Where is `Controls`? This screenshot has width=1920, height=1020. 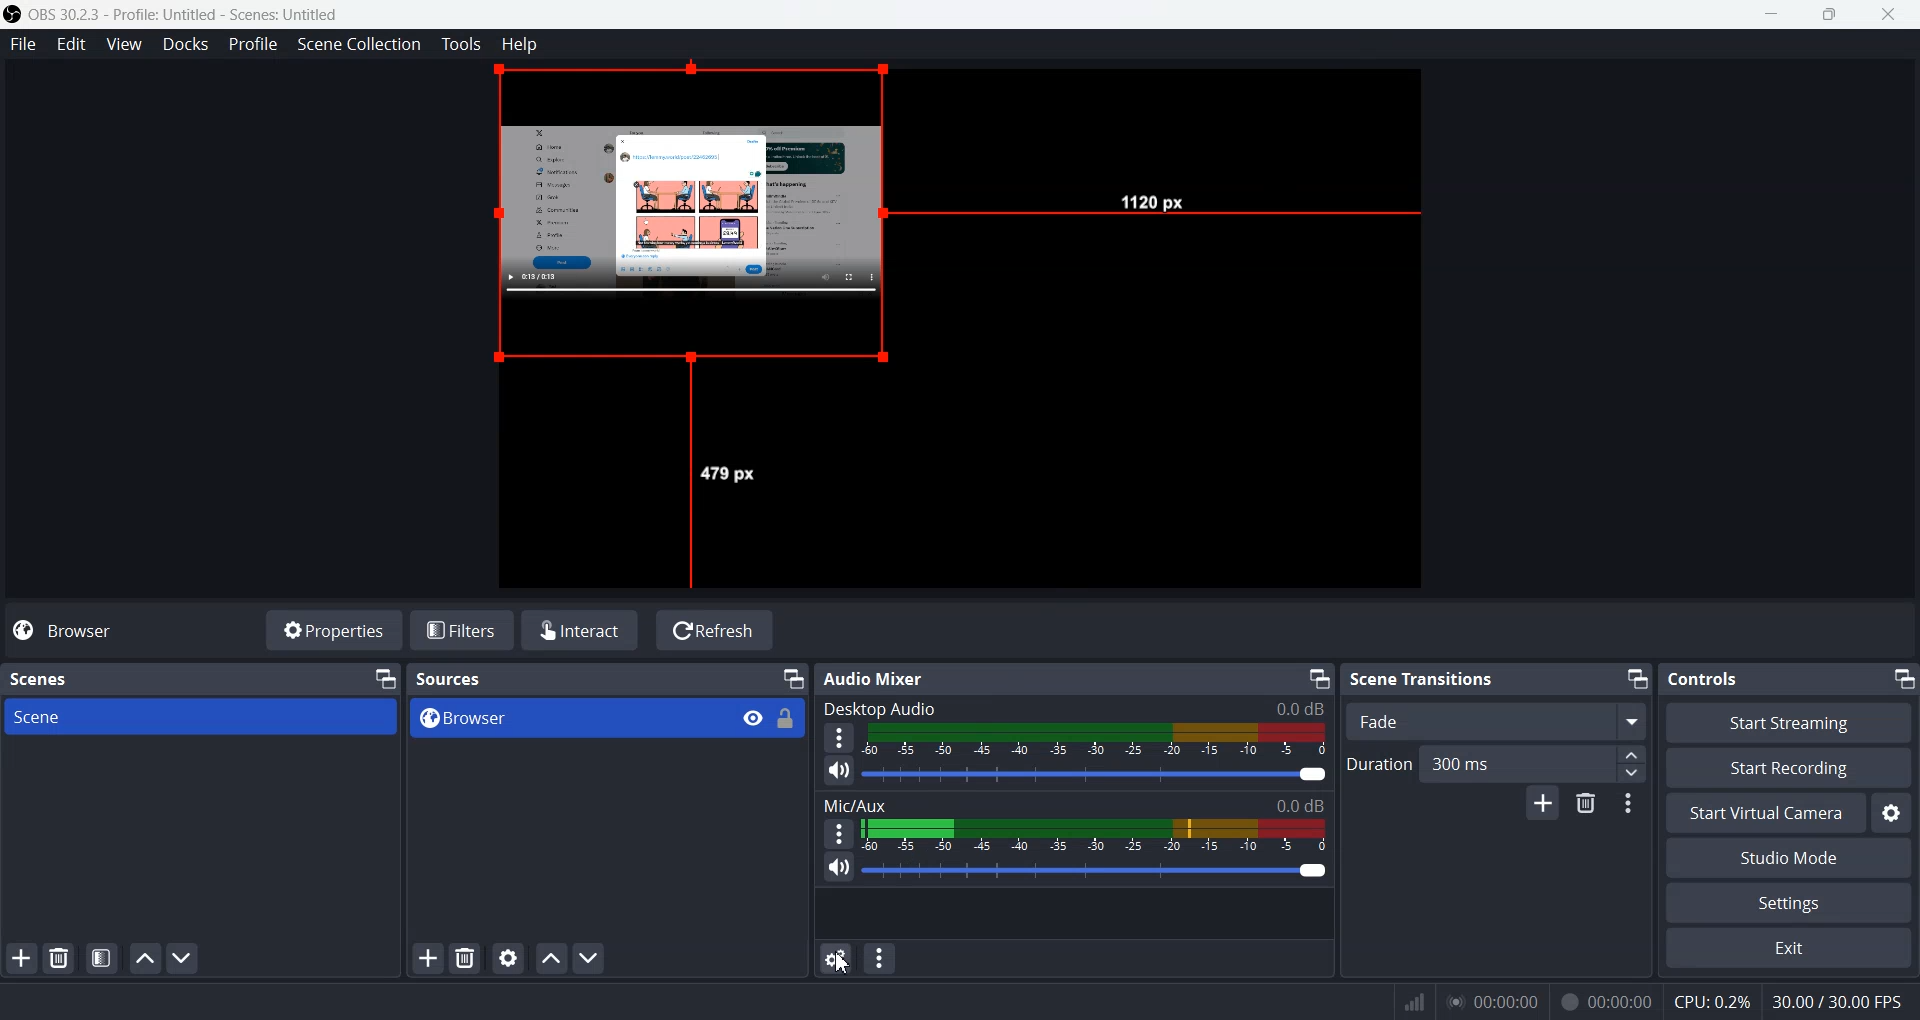
Controls is located at coordinates (1711, 677).